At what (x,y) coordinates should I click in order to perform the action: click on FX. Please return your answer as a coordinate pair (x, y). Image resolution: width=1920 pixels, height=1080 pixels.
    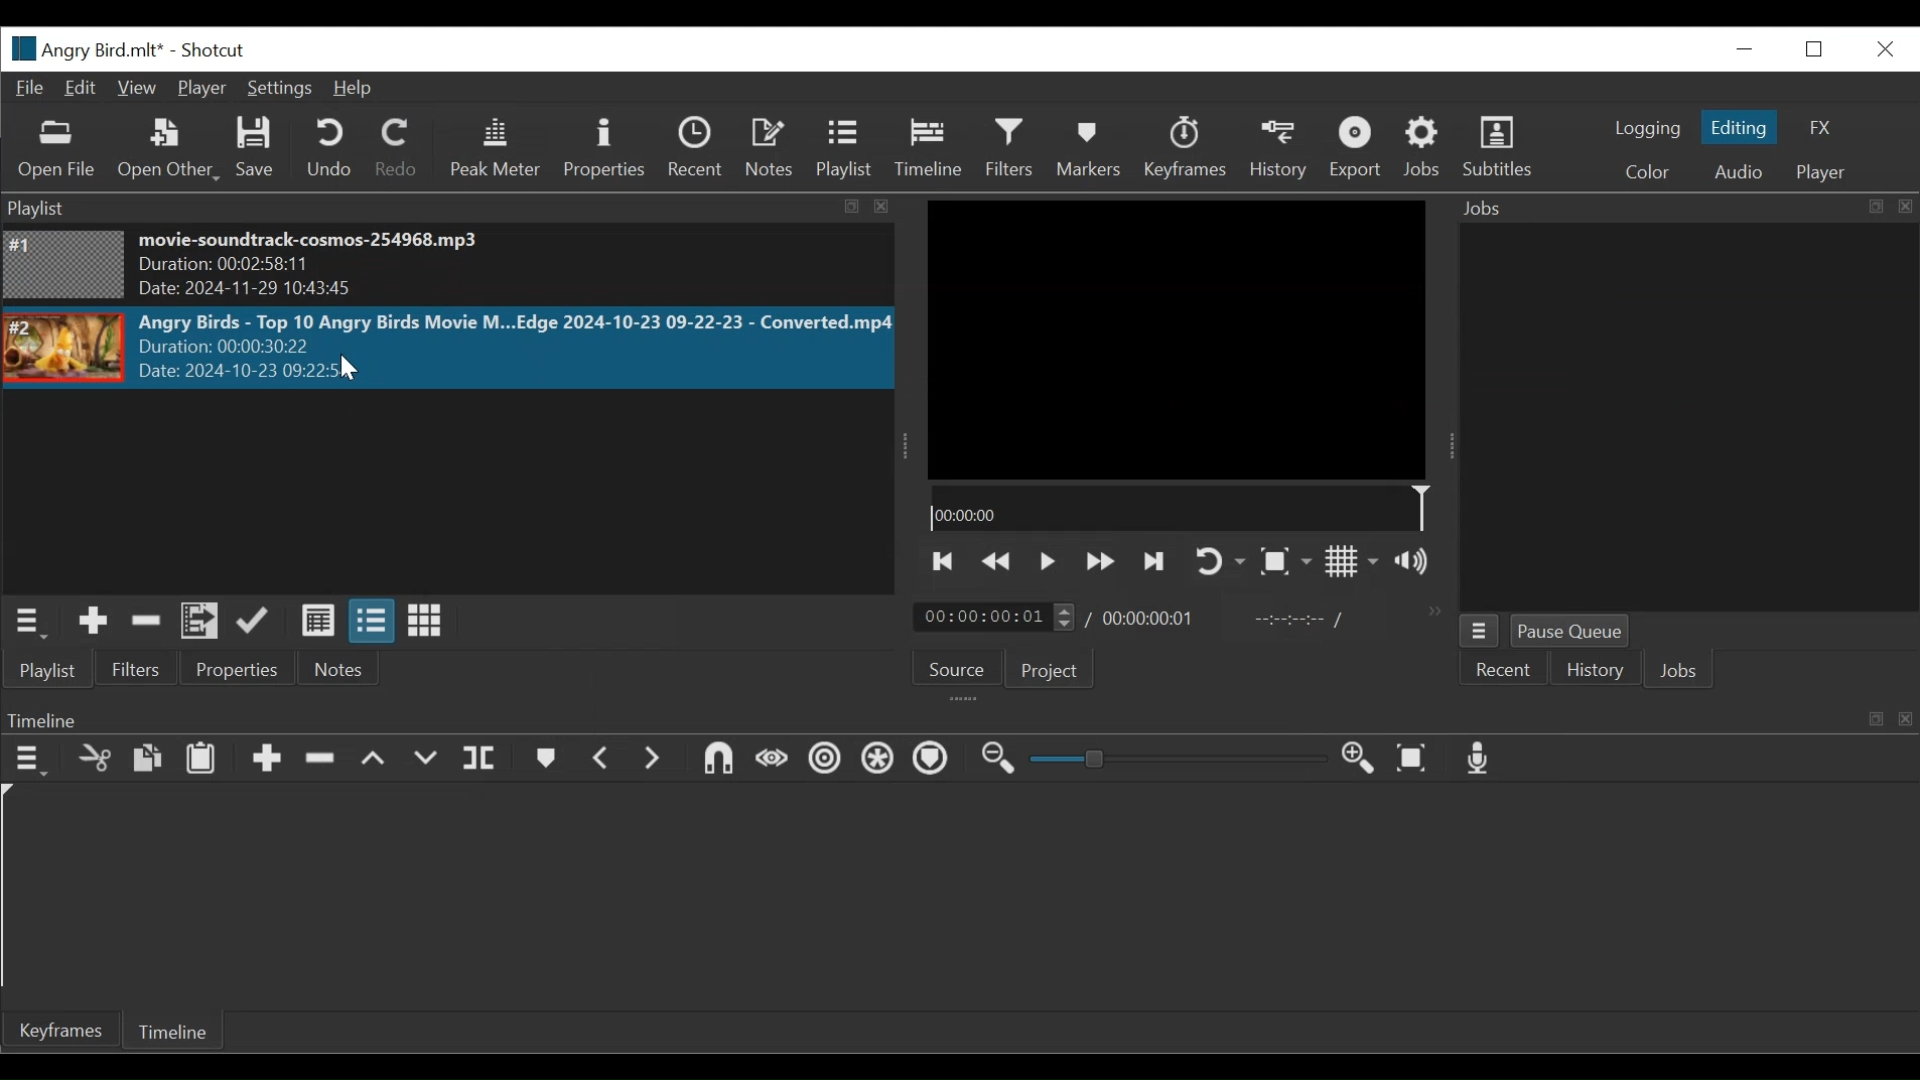
    Looking at the image, I should click on (1822, 130).